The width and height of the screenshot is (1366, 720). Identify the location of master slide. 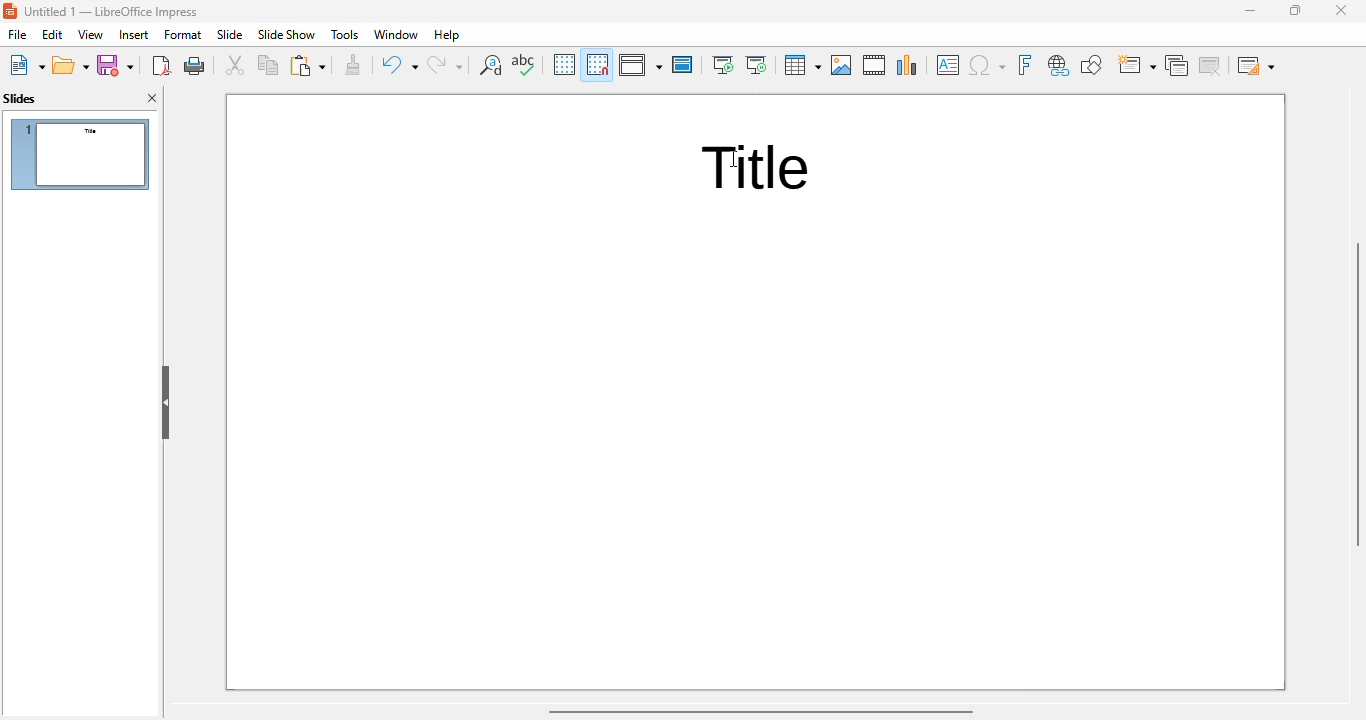
(684, 65).